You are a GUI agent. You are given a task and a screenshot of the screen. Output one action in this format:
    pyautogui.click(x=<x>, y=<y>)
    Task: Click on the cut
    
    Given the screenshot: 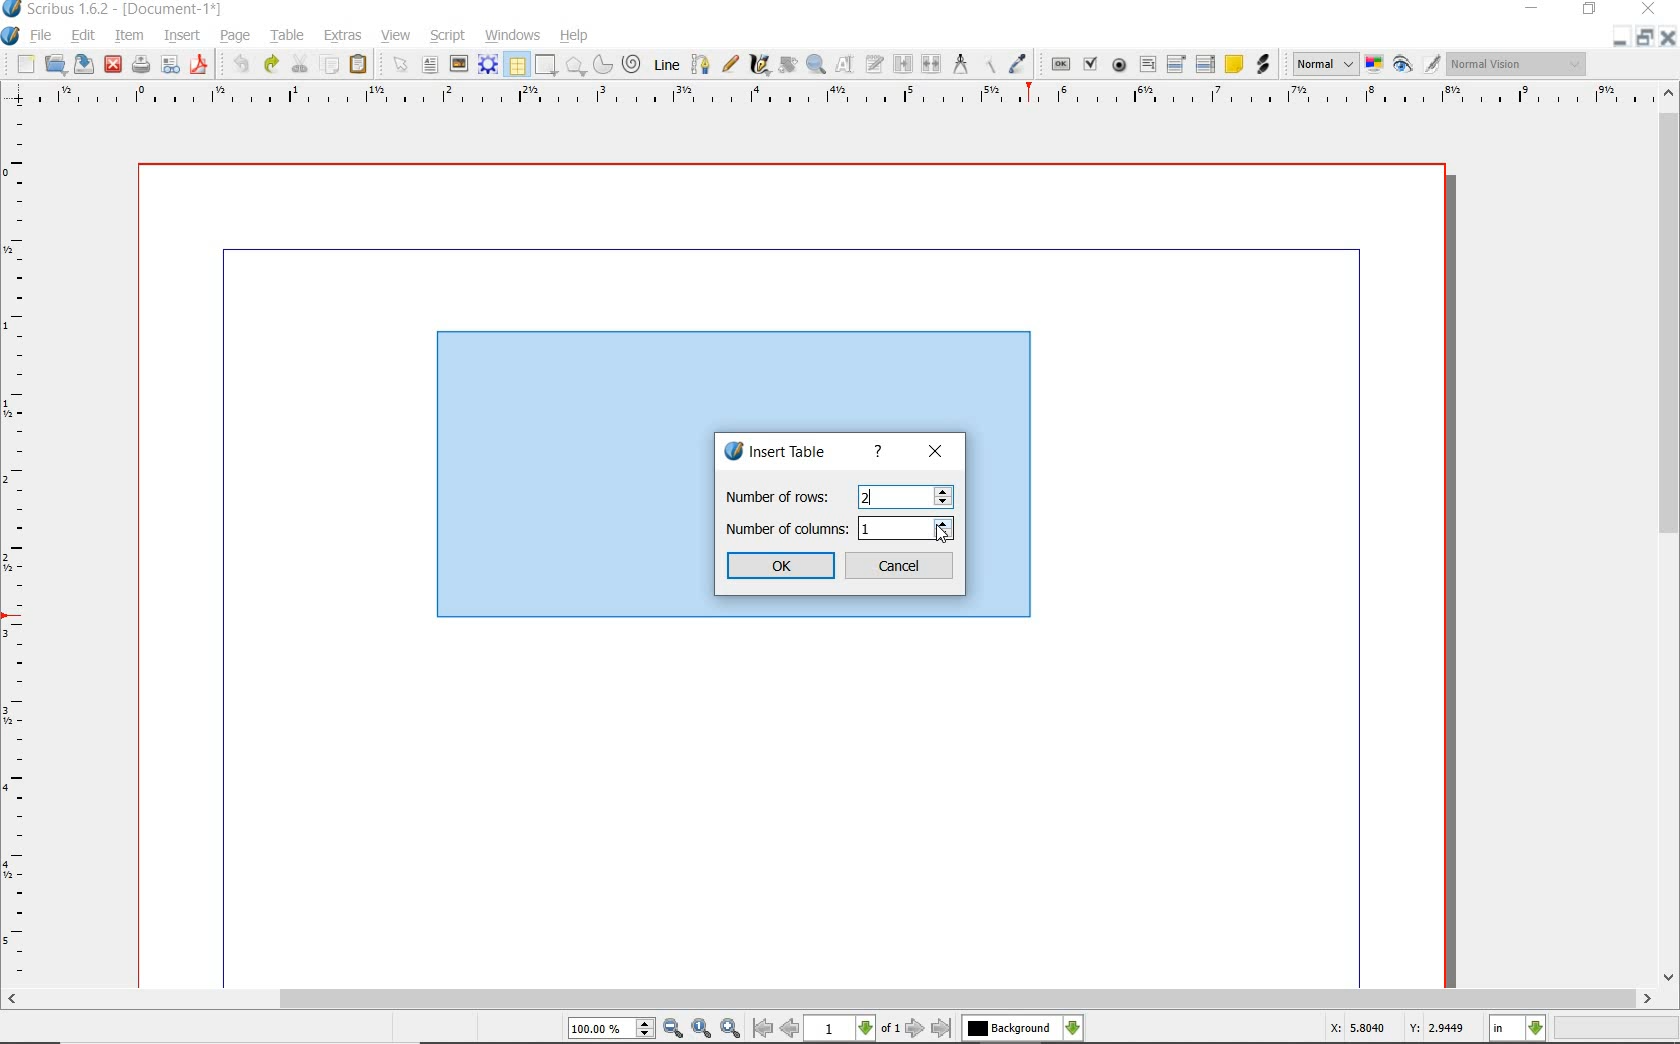 What is the action you would take?
    pyautogui.click(x=302, y=63)
    